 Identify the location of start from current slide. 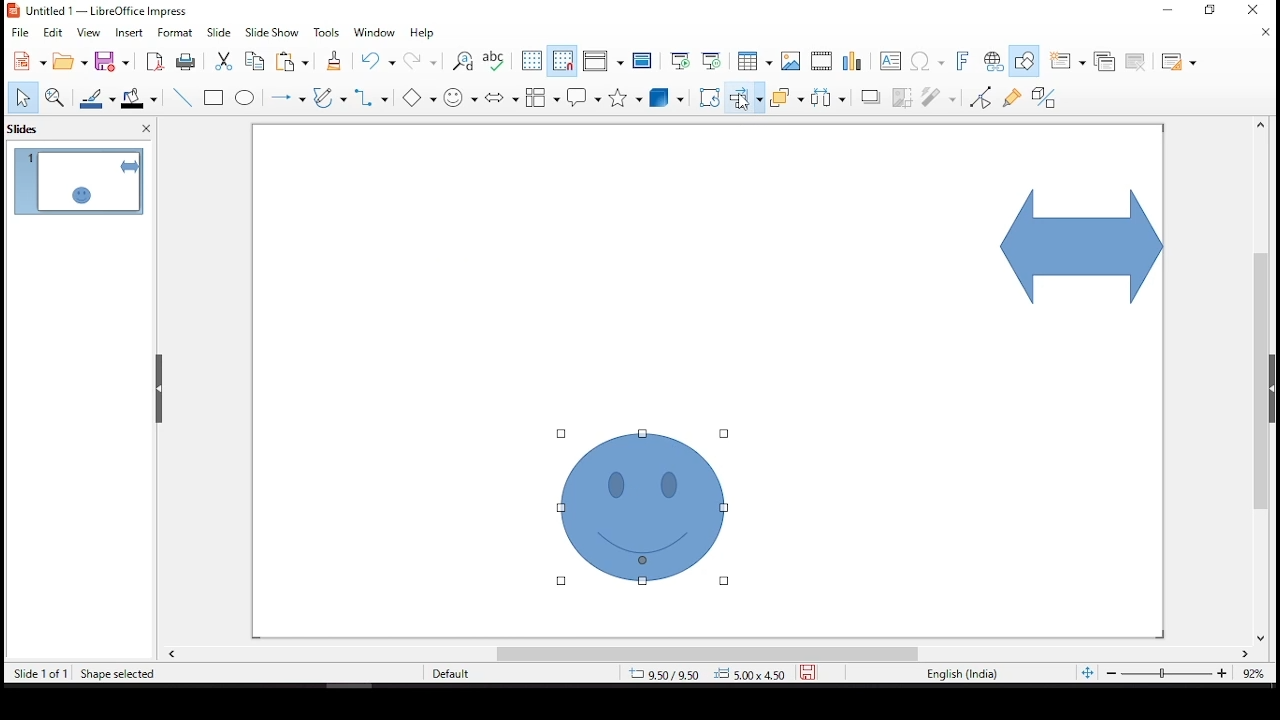
(708, 62).